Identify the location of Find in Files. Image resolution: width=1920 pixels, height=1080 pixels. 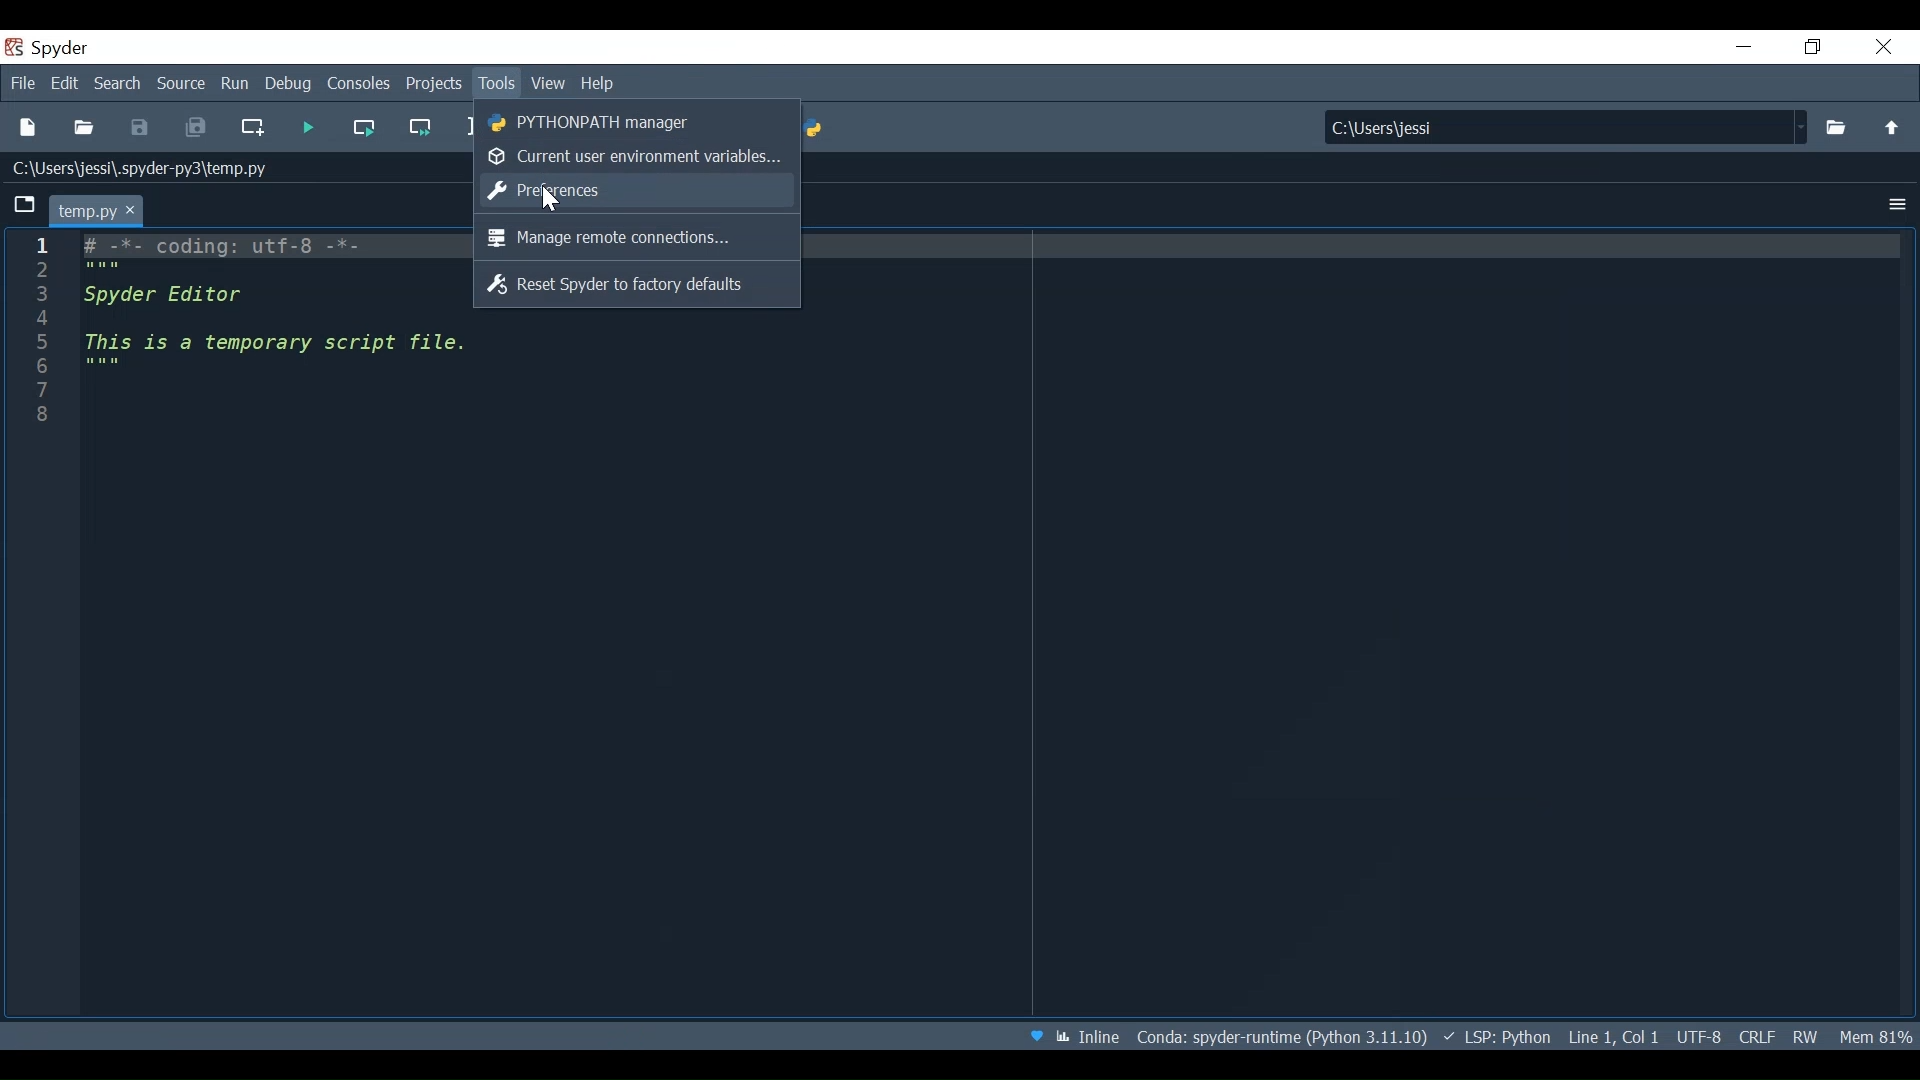
(1563, 127).